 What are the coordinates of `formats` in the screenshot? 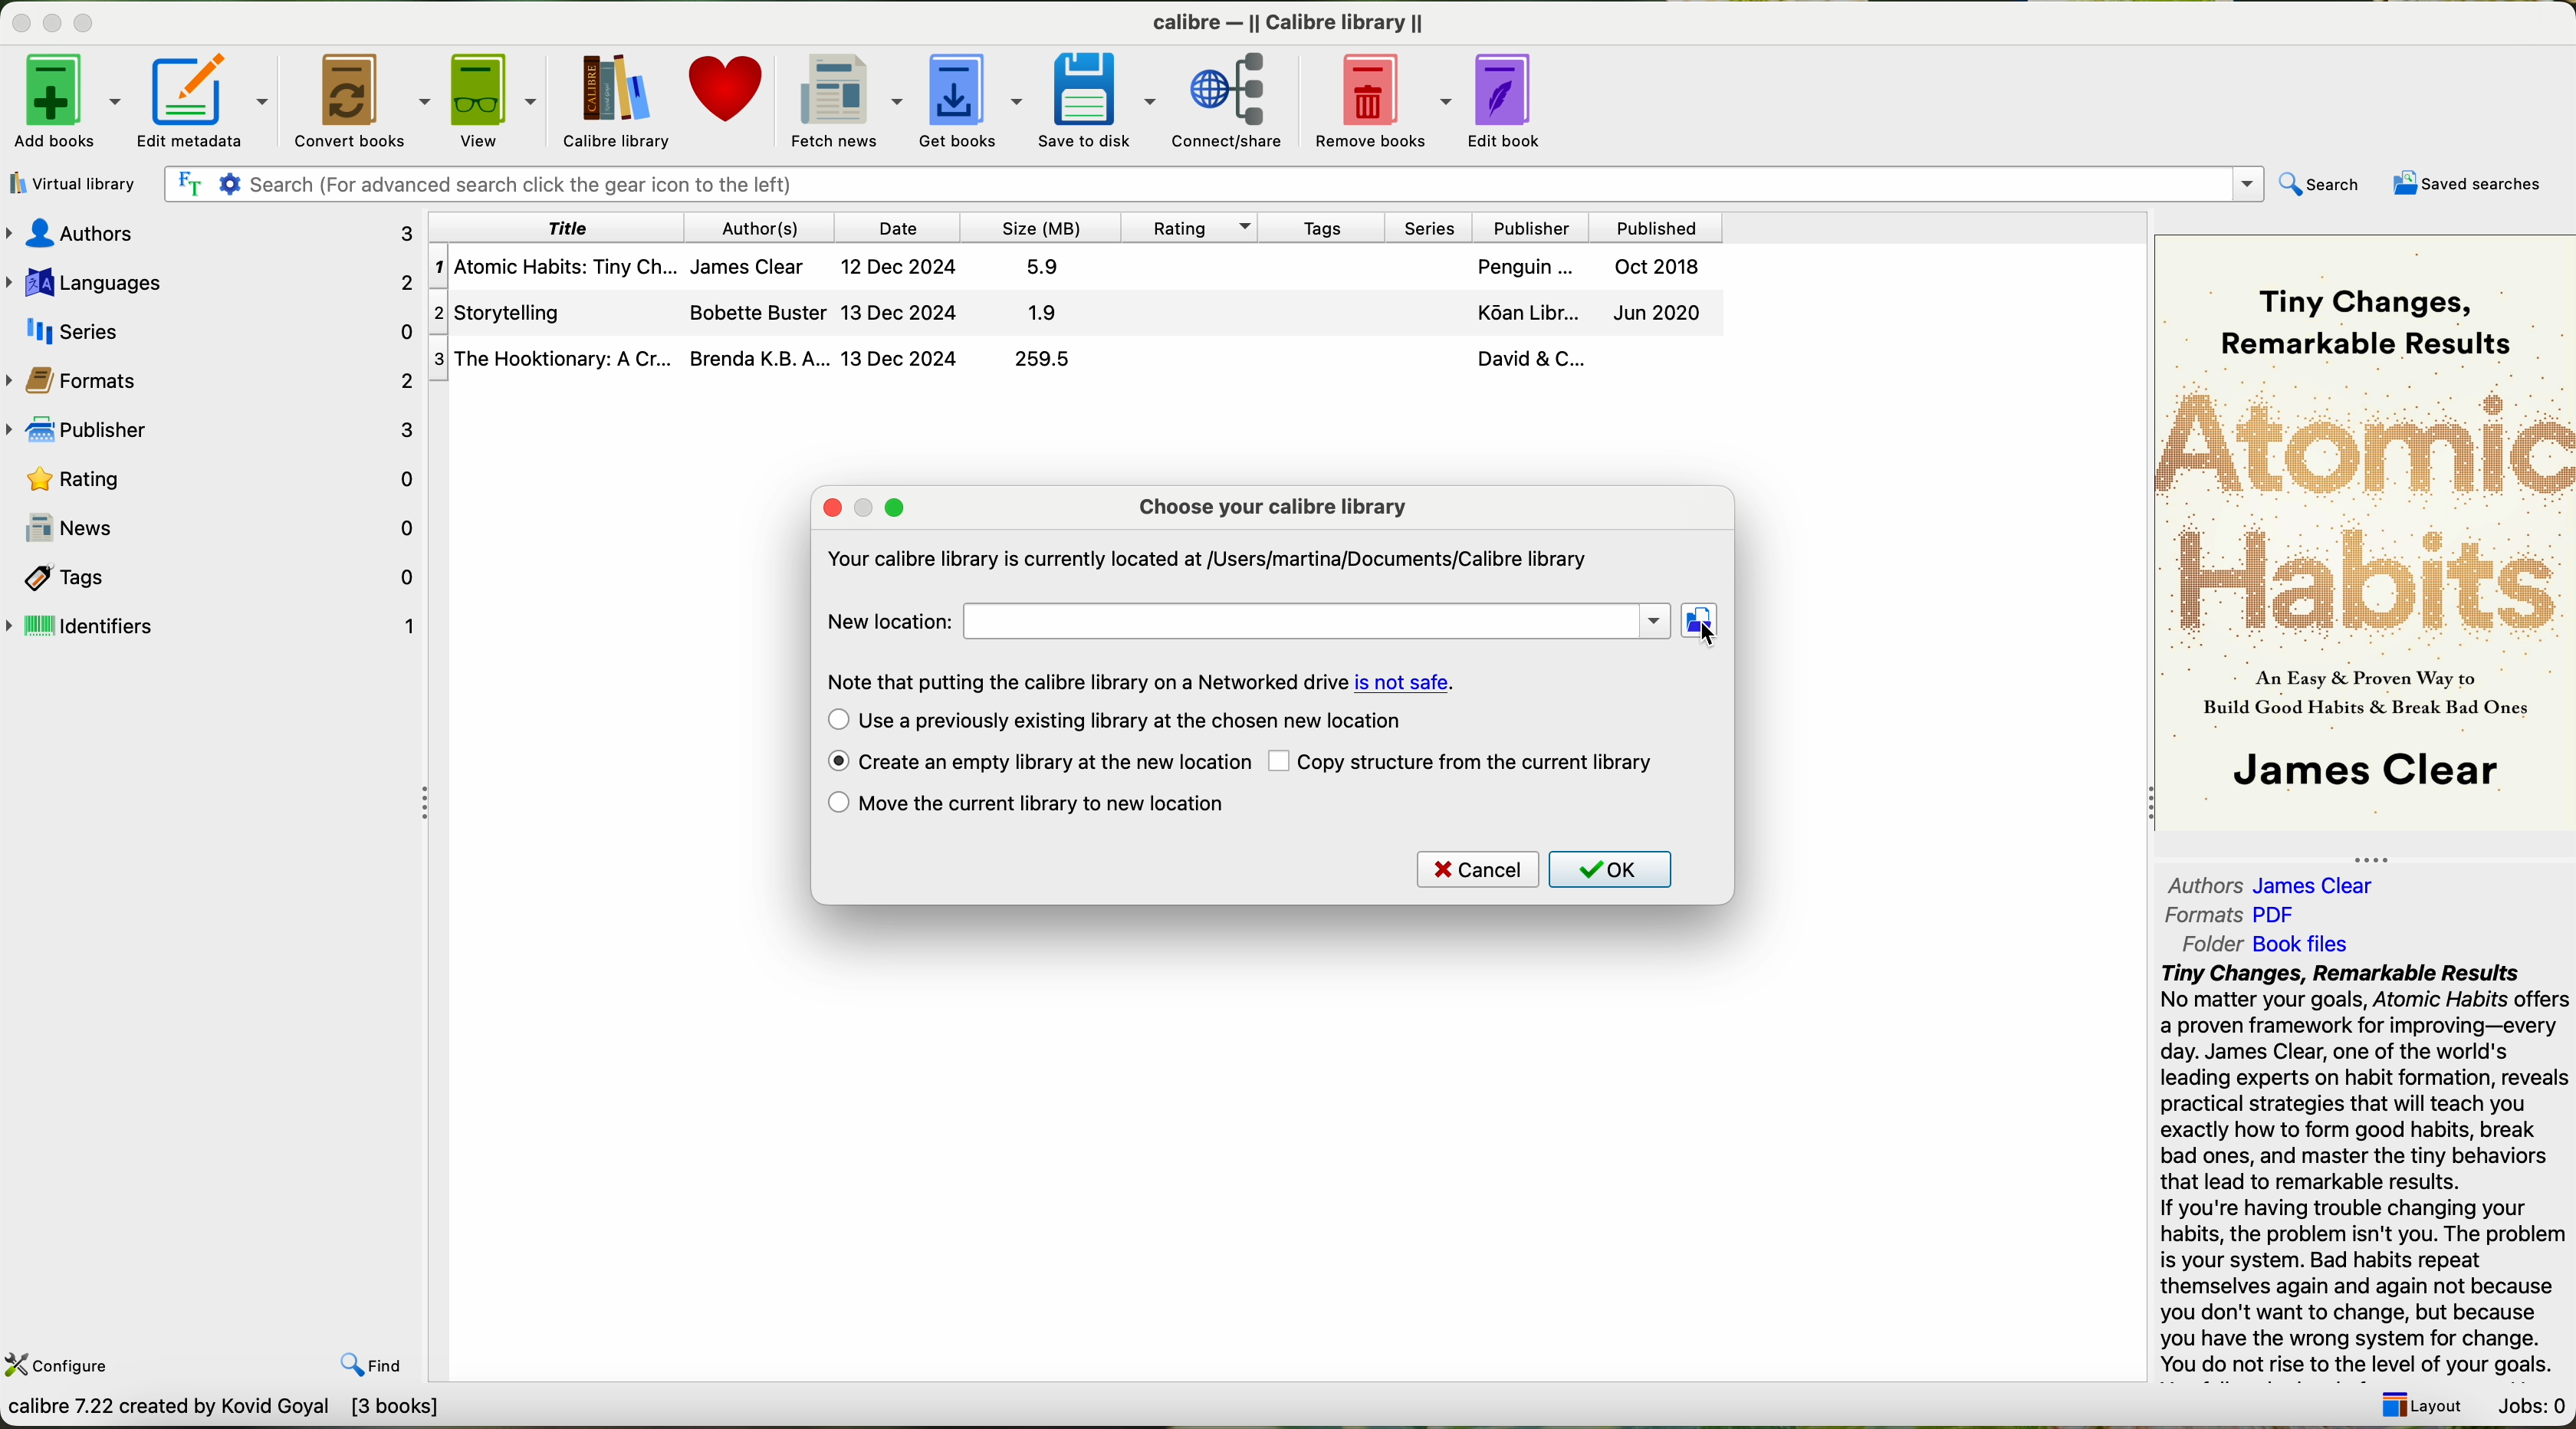 It's located at (213, 378).